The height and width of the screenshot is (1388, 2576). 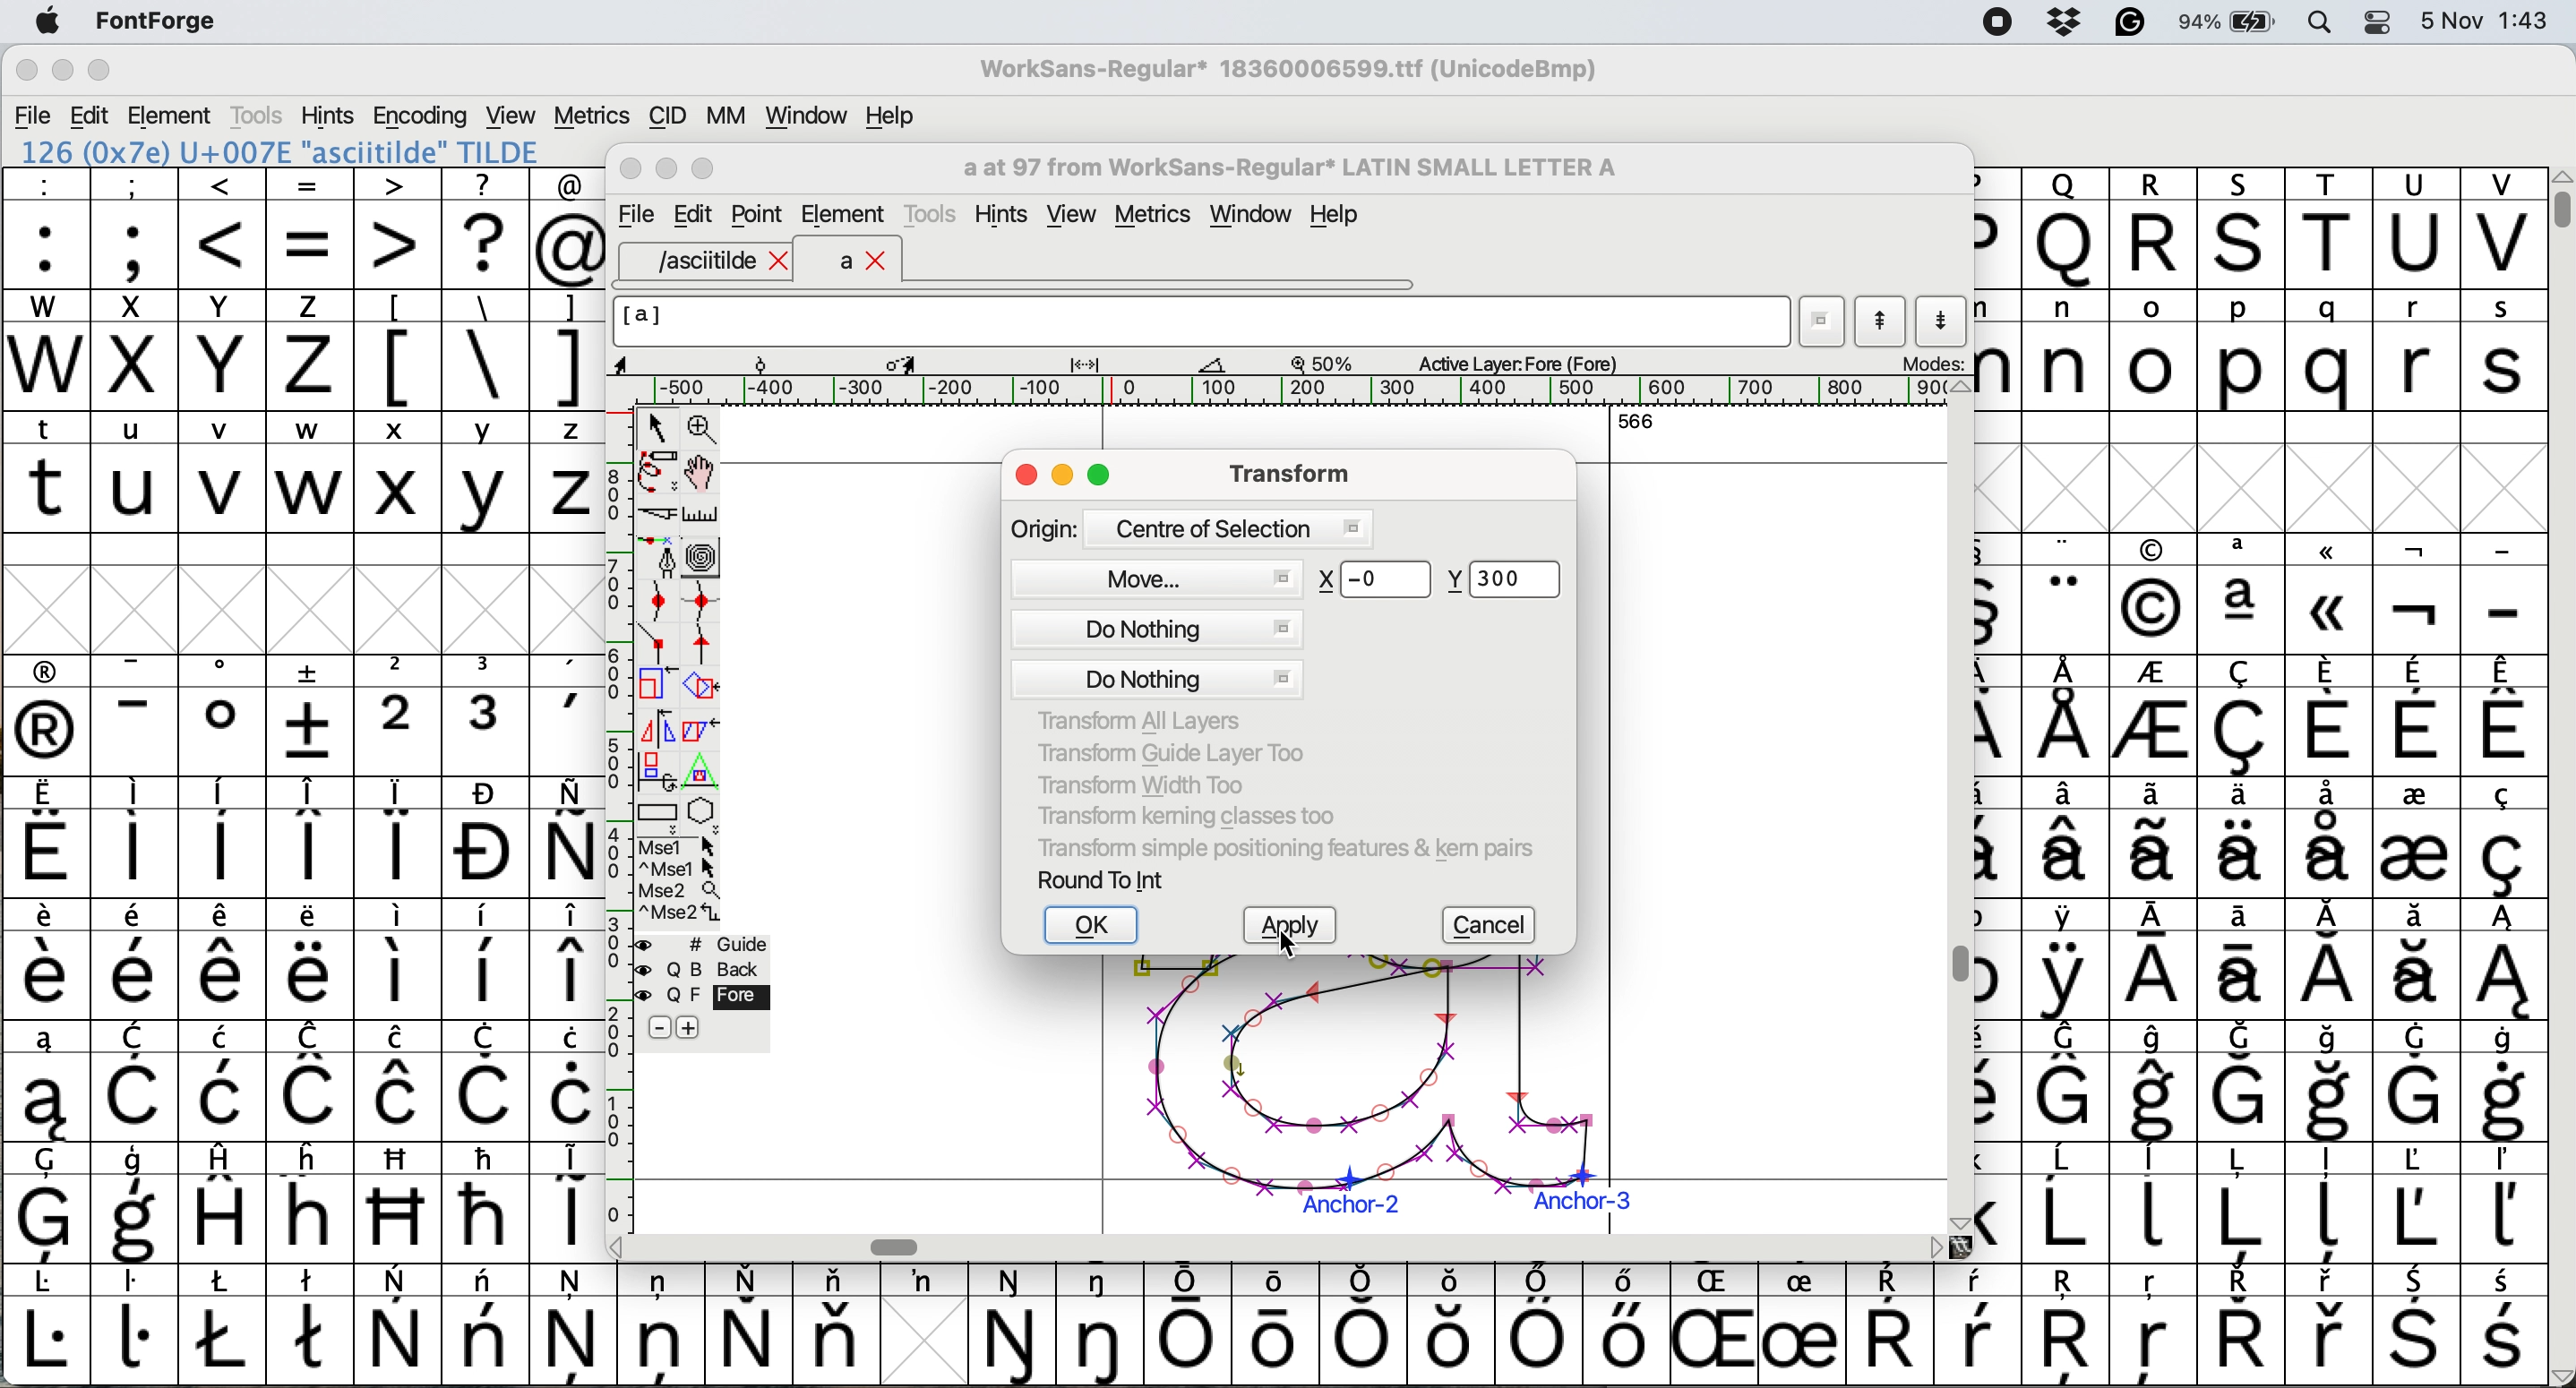 What do you see at coordinates (2243, 594) in the screenshot?
I see `symbol` at bounding box center [2243, 594].